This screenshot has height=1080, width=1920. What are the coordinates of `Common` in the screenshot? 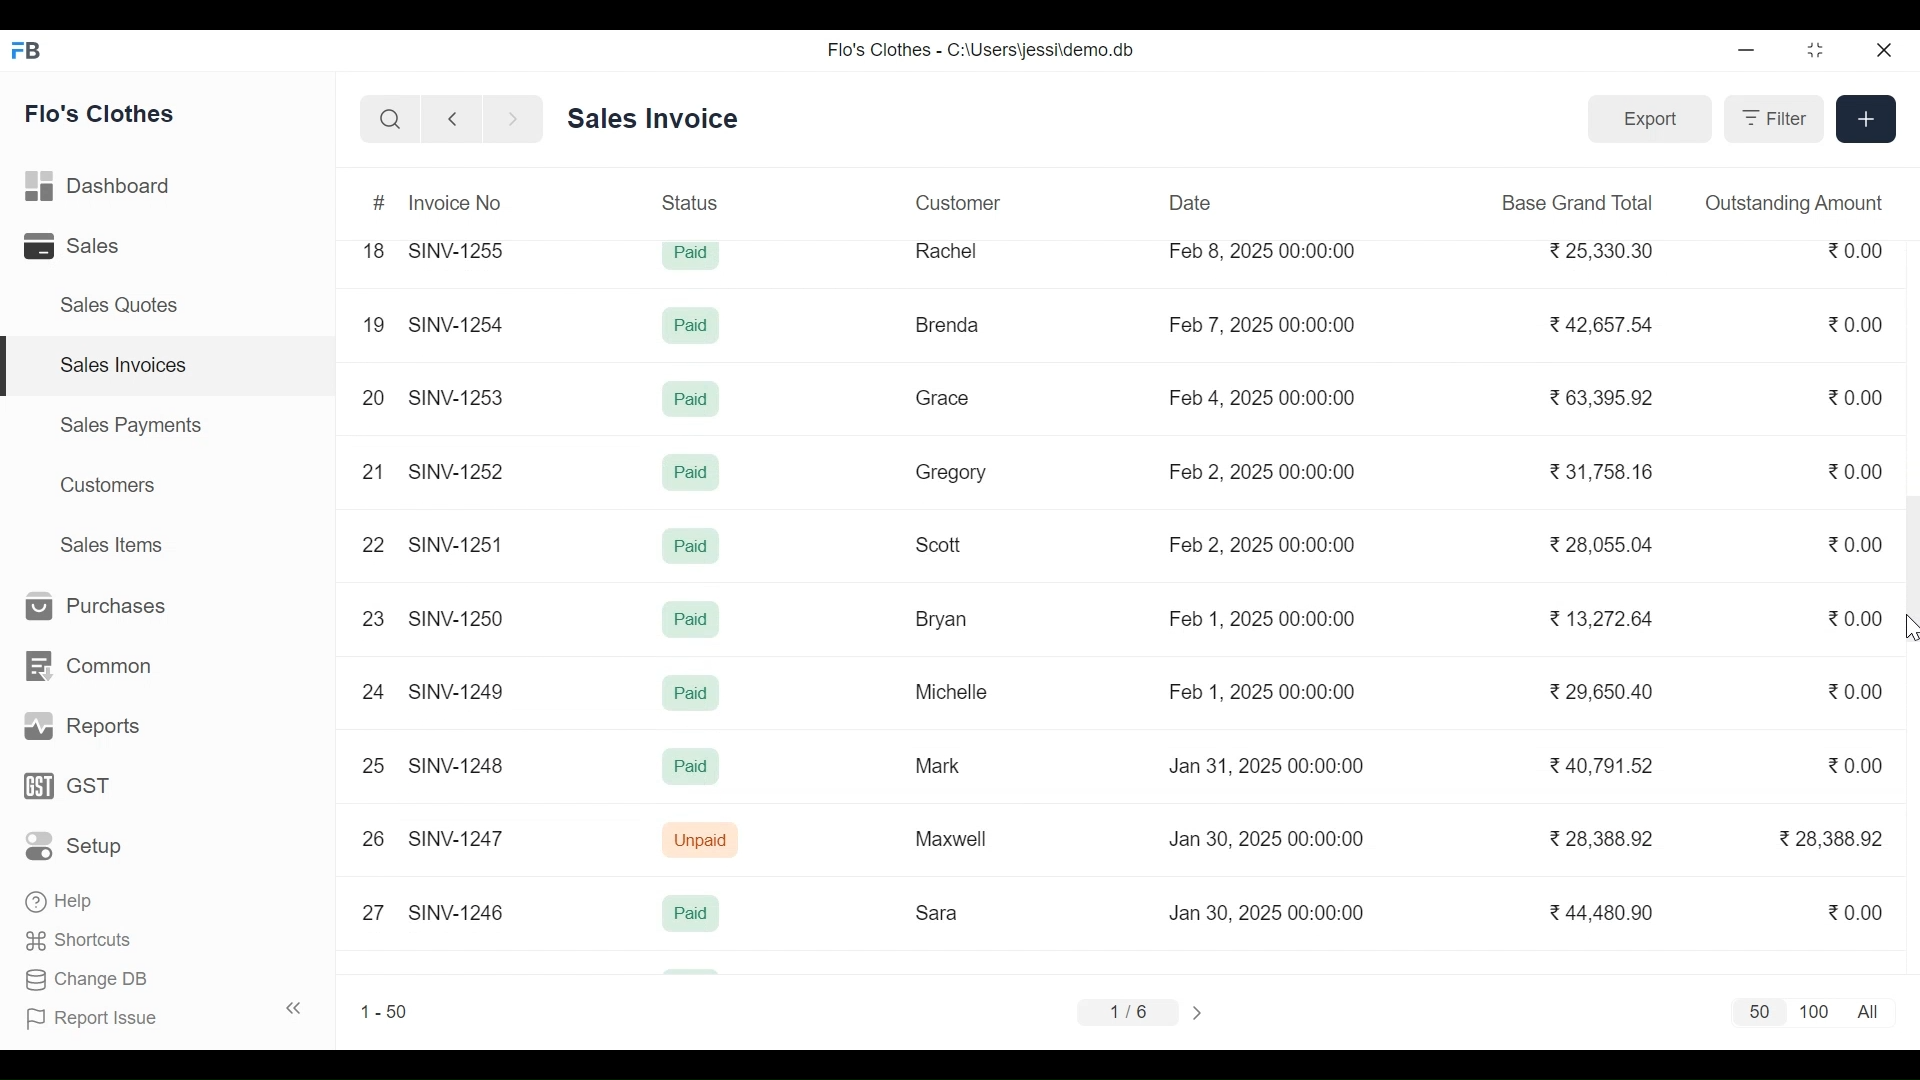 It's located at (85, 667).